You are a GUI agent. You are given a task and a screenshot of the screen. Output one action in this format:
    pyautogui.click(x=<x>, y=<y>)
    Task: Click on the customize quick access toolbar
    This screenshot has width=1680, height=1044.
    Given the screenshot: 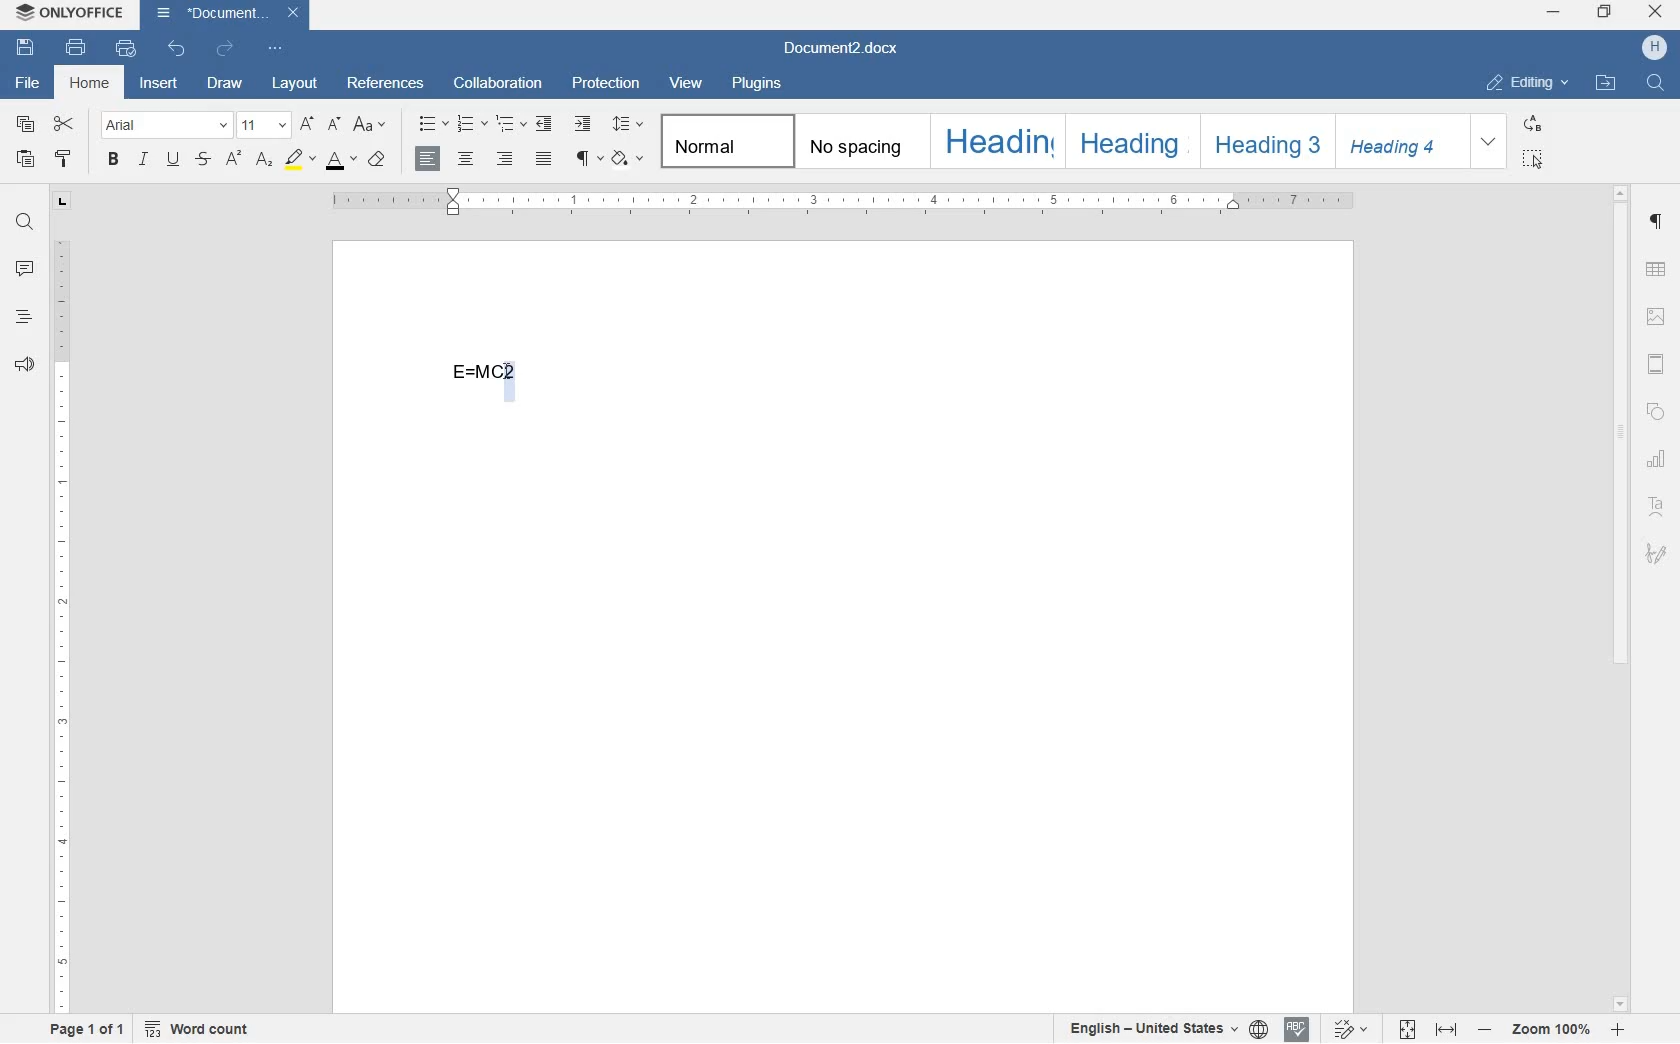 What is the action you would take?
    pyautogui.click(x=275, y=48)
    